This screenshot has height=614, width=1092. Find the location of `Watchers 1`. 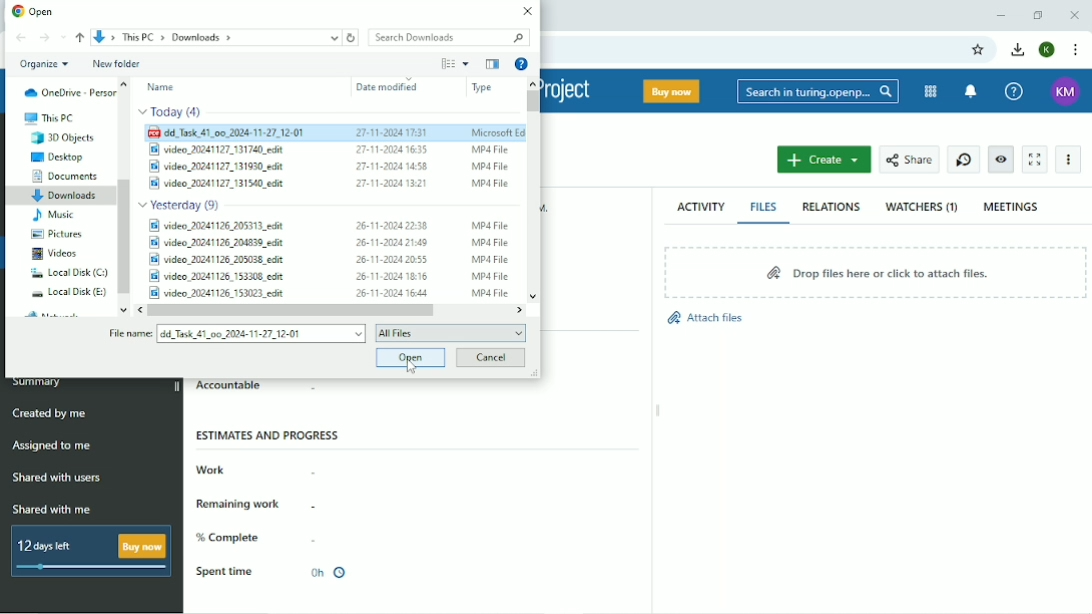

Watchers 1 is located at coordinates (922, 208).